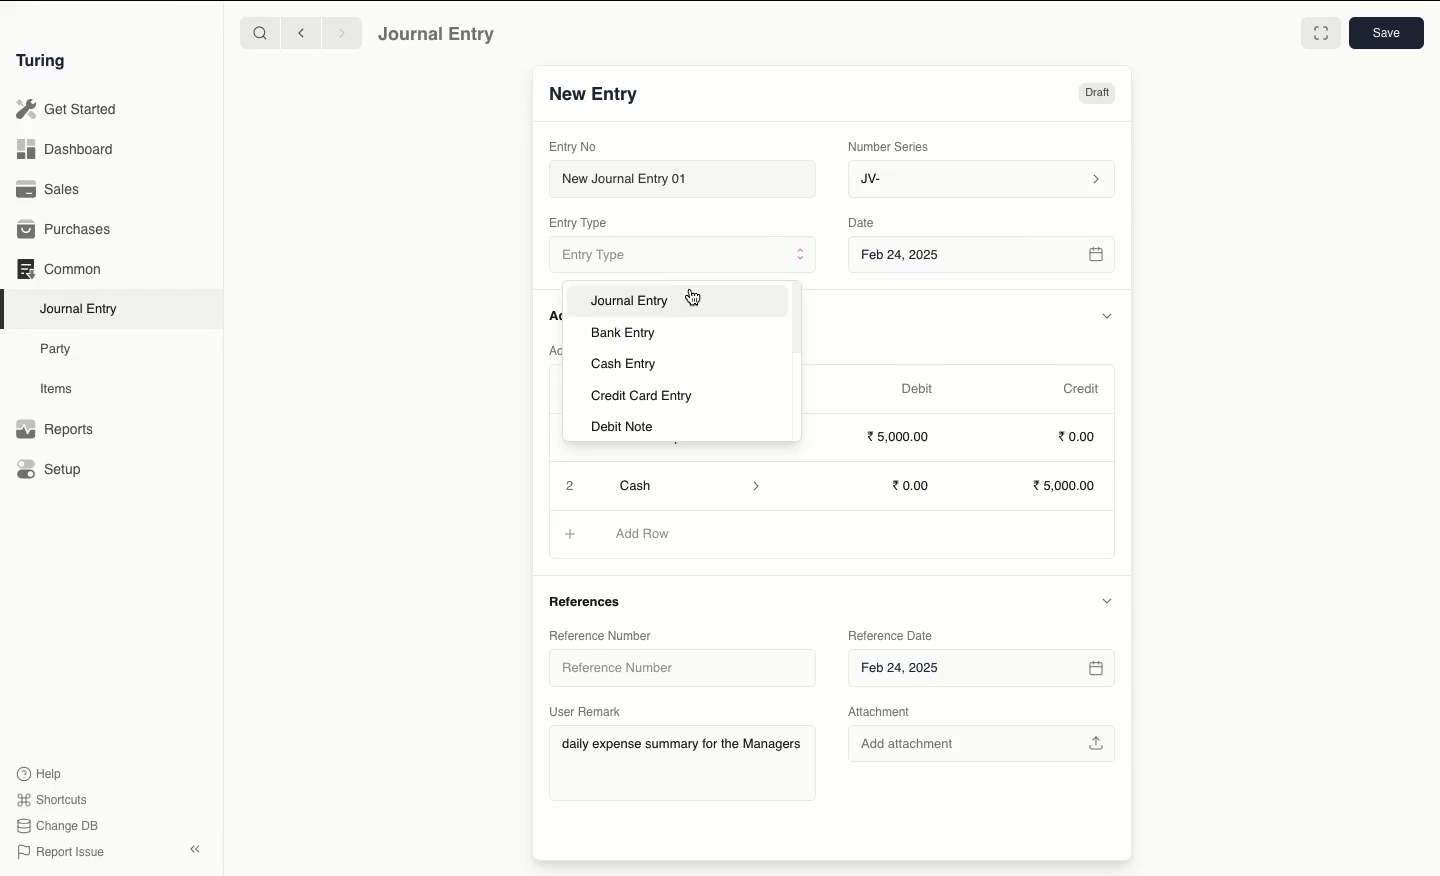 The height and width of the screenshot is (876, 1440). What do you see at coordinates (57, 826) in the screenshot?
I see `Change DB` at bounding box center [57, 826].